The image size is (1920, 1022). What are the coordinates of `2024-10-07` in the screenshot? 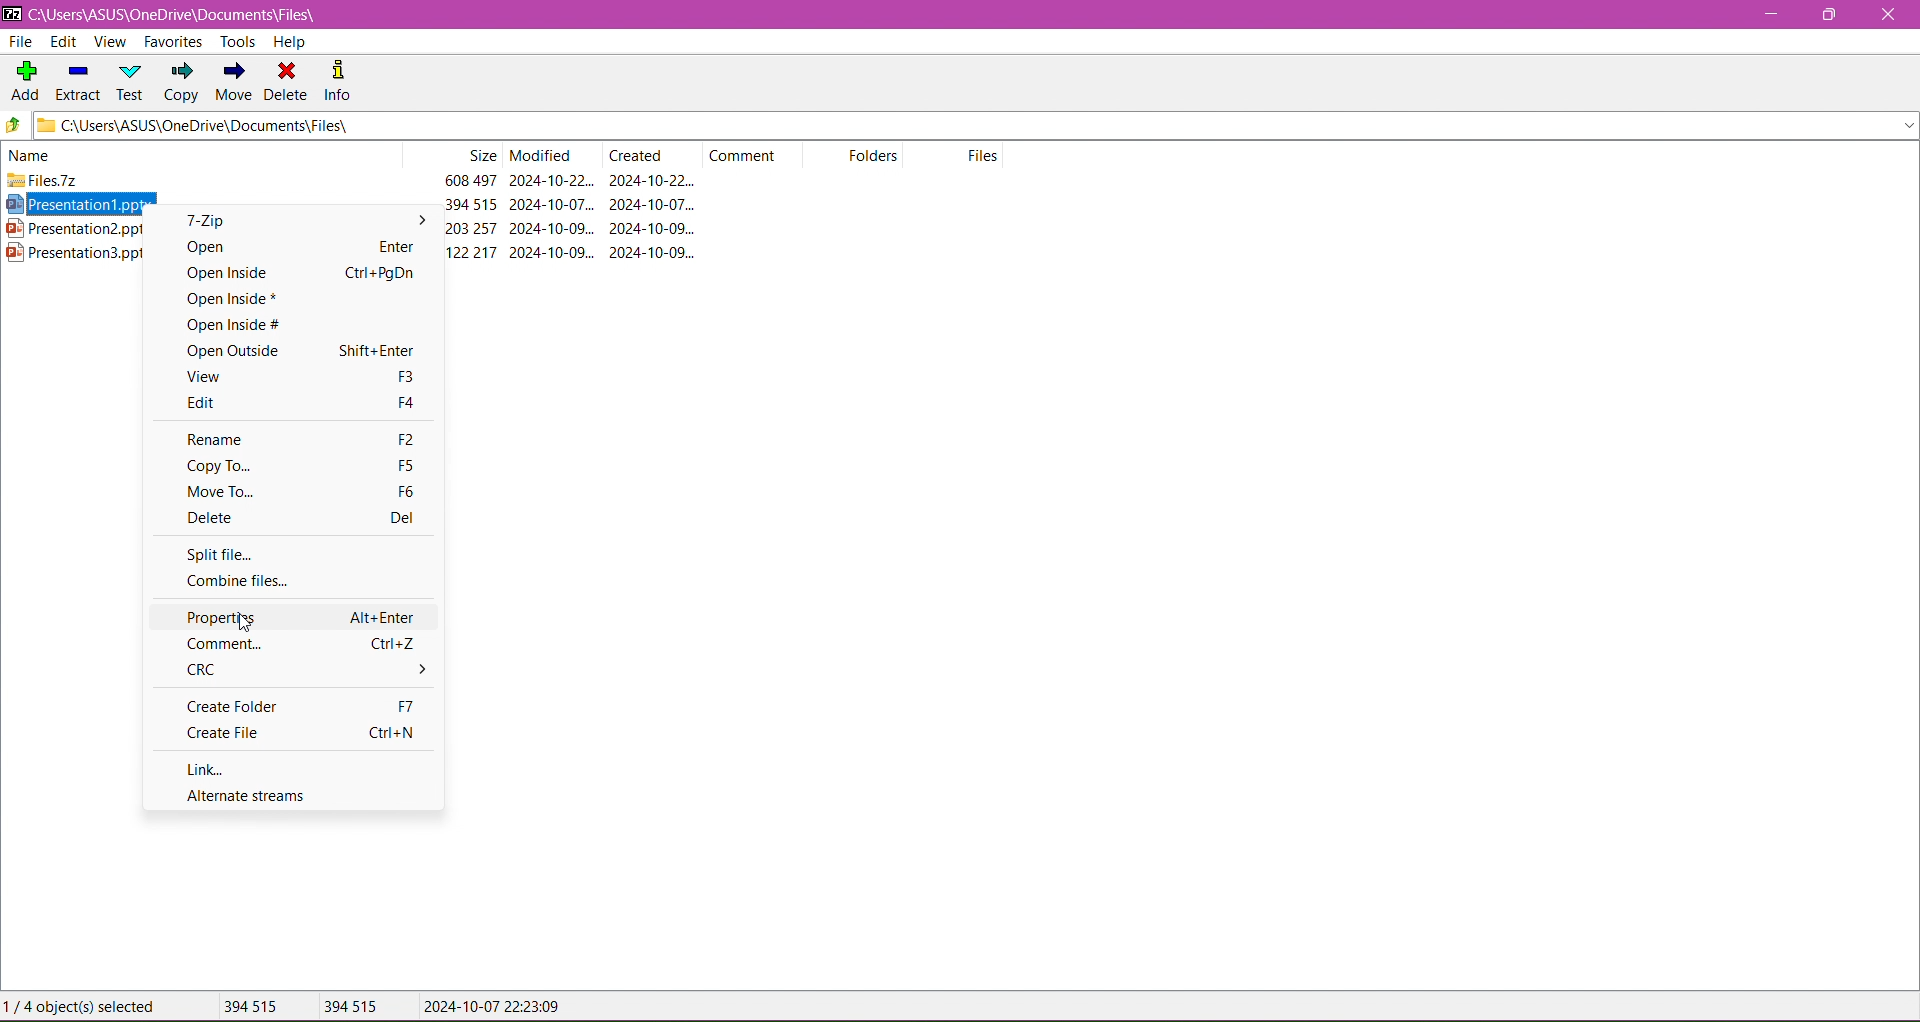 It's located at (652, 204).